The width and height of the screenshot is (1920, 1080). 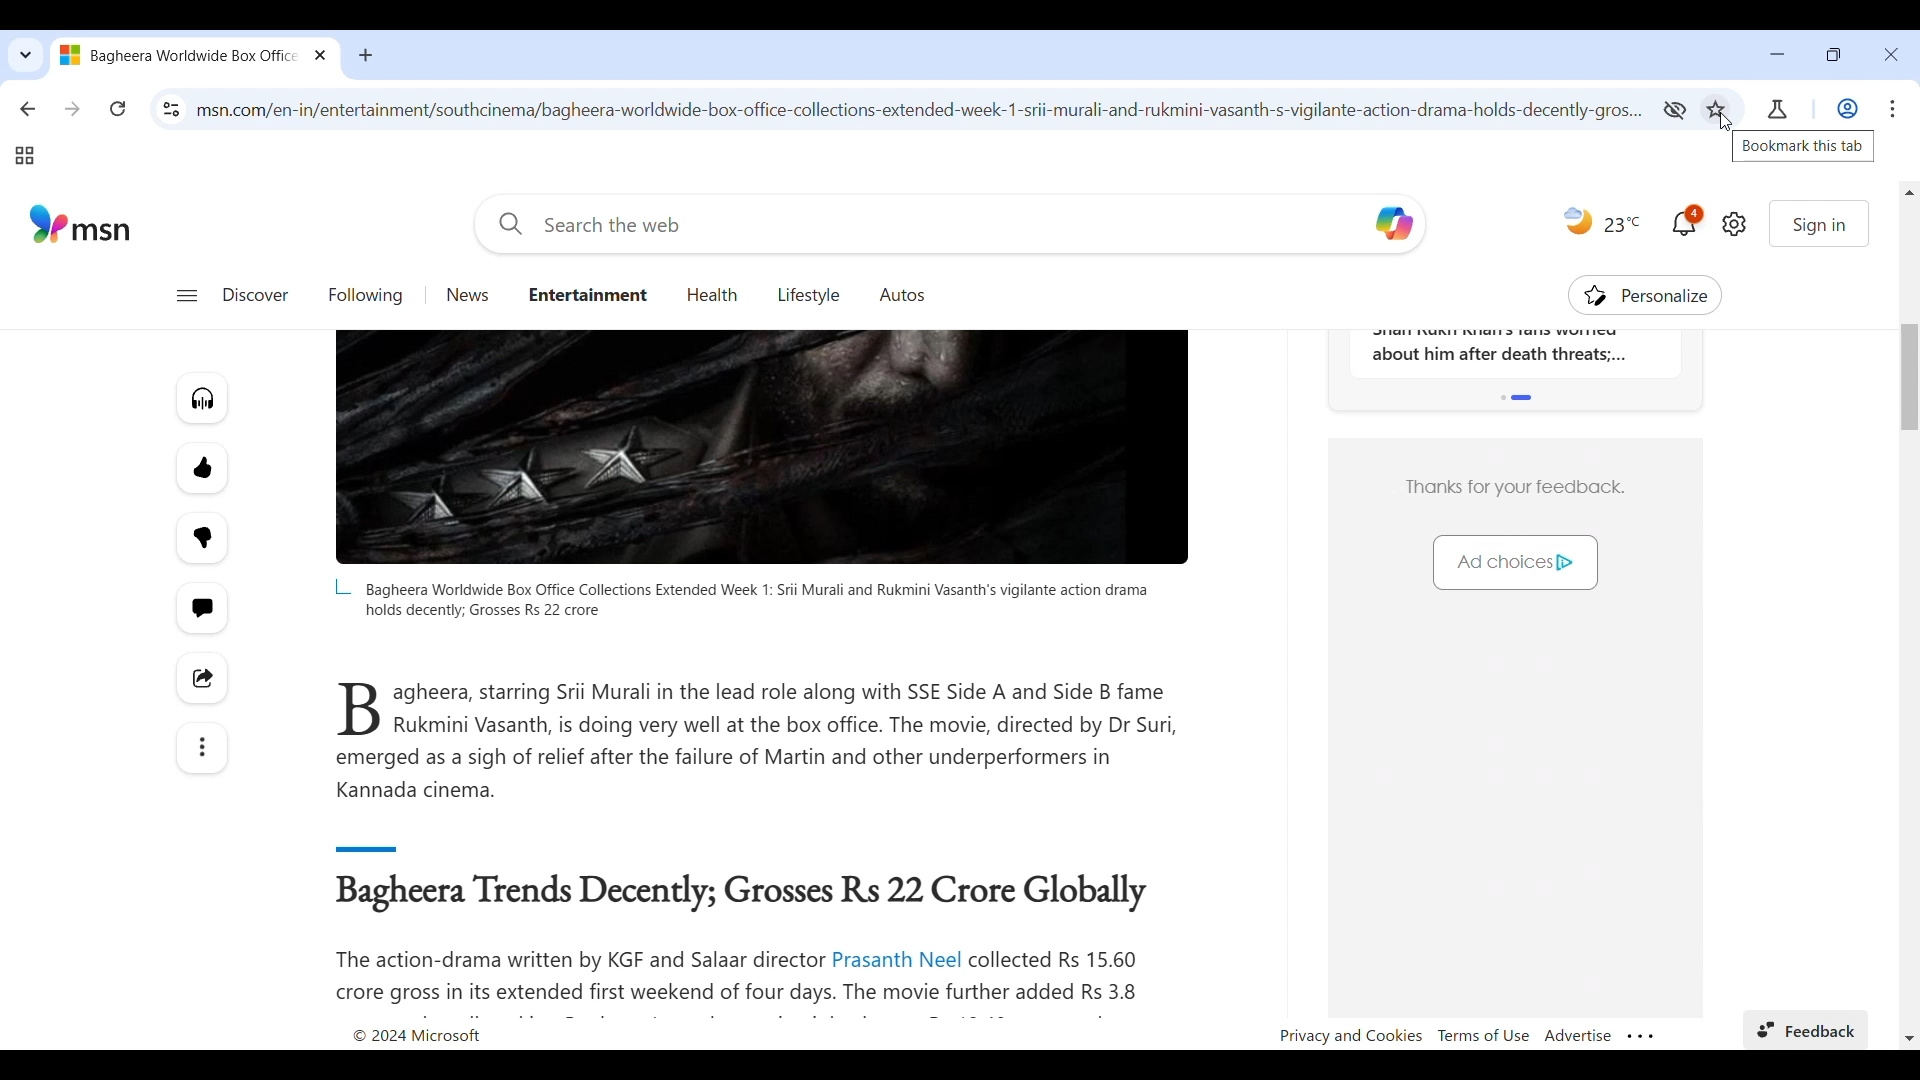 What do you see at coordinates (1578, 220) in the screenshot?
I see `Time of the day` at bounding box center [1578, 220].